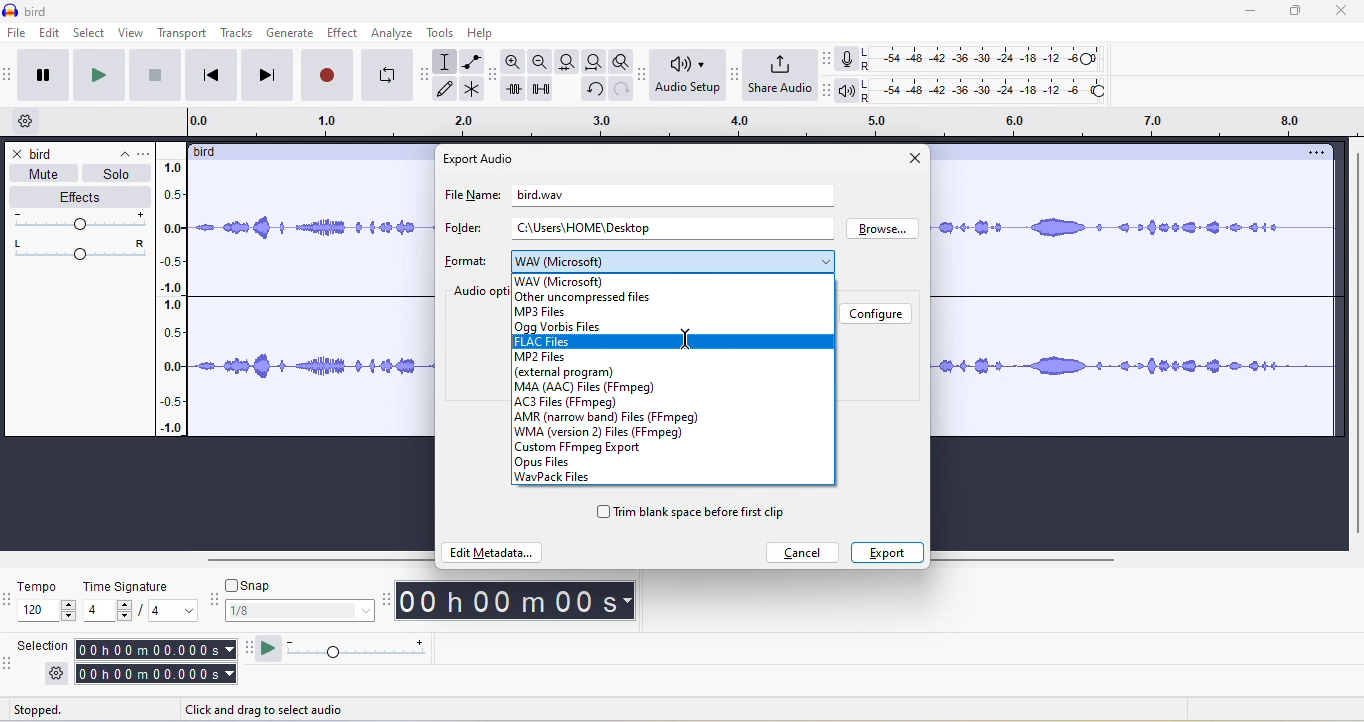  What do you see at coordinates (9, 662) in the screenshot?
I see `audacity selection toolbar` at bounding box center [9, 662].